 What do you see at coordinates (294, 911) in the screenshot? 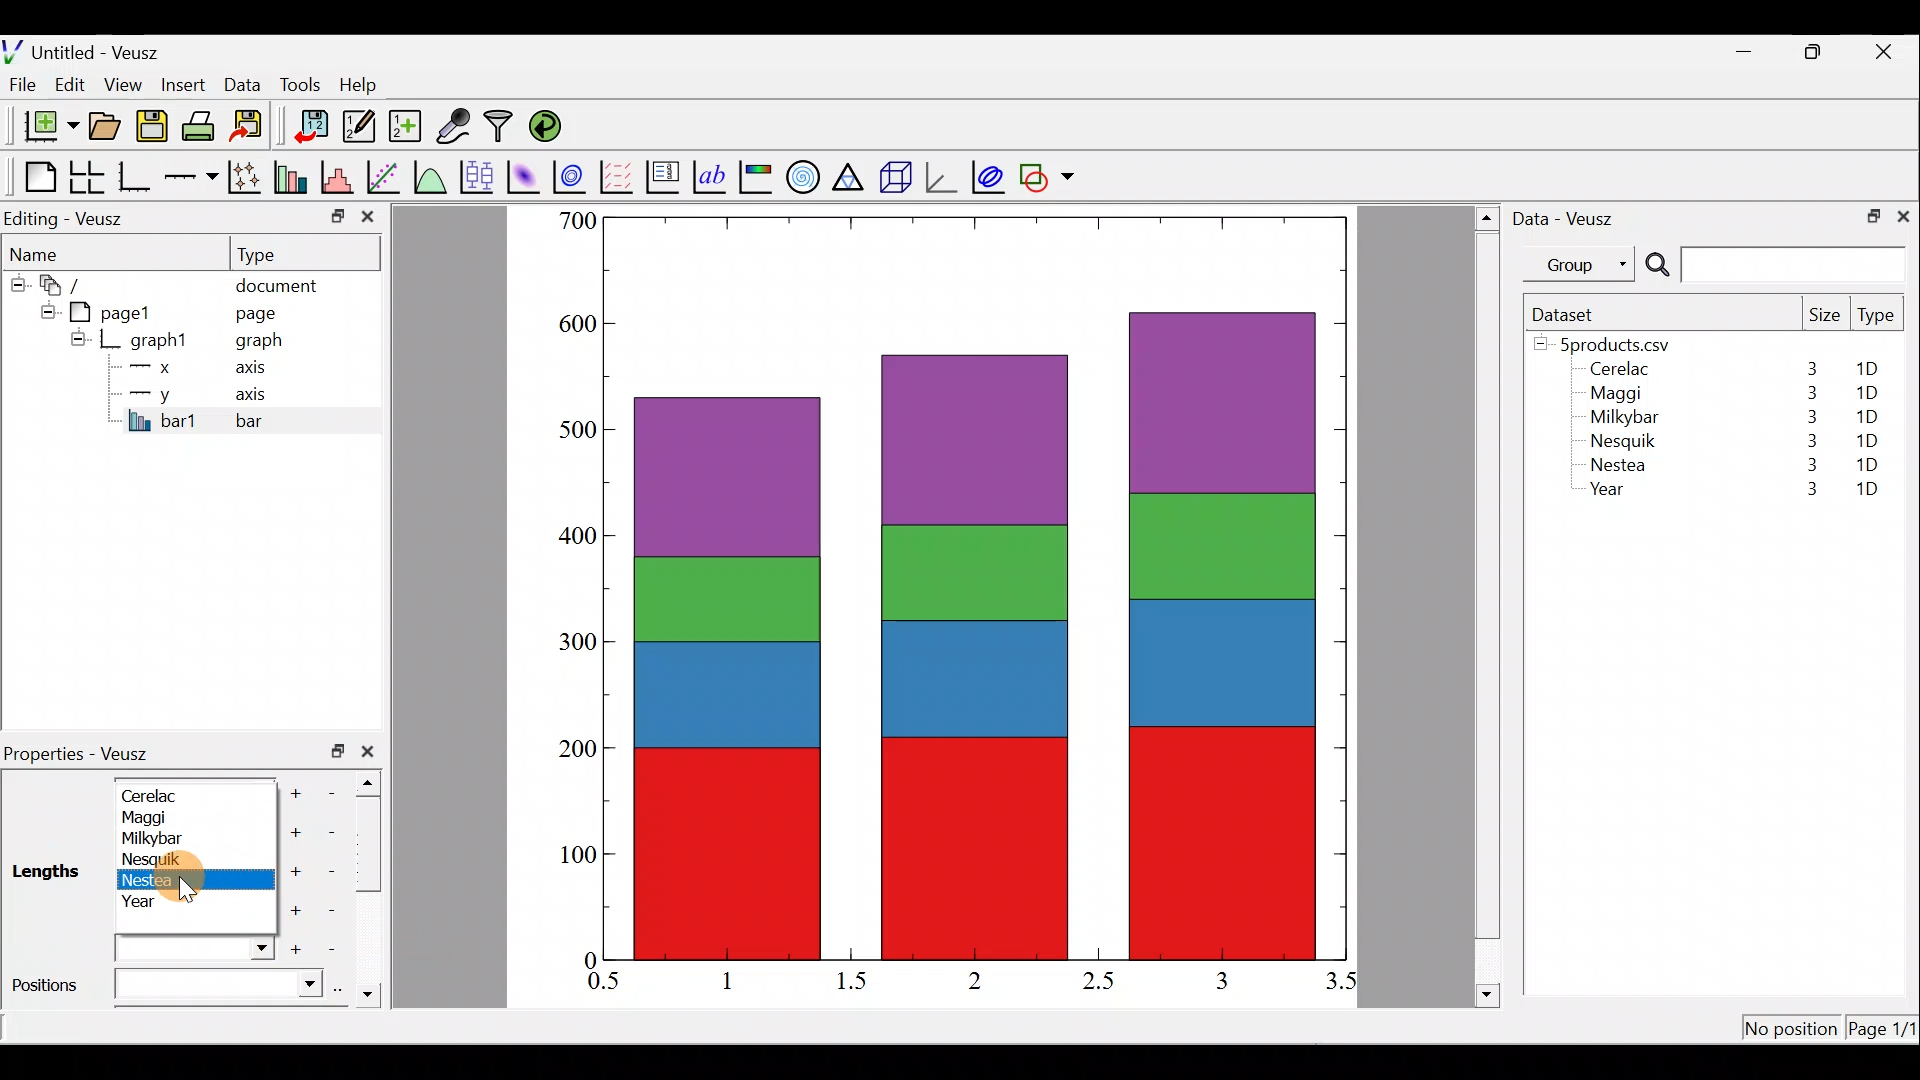
I see `Add another item` at bounding box center [294, 911].